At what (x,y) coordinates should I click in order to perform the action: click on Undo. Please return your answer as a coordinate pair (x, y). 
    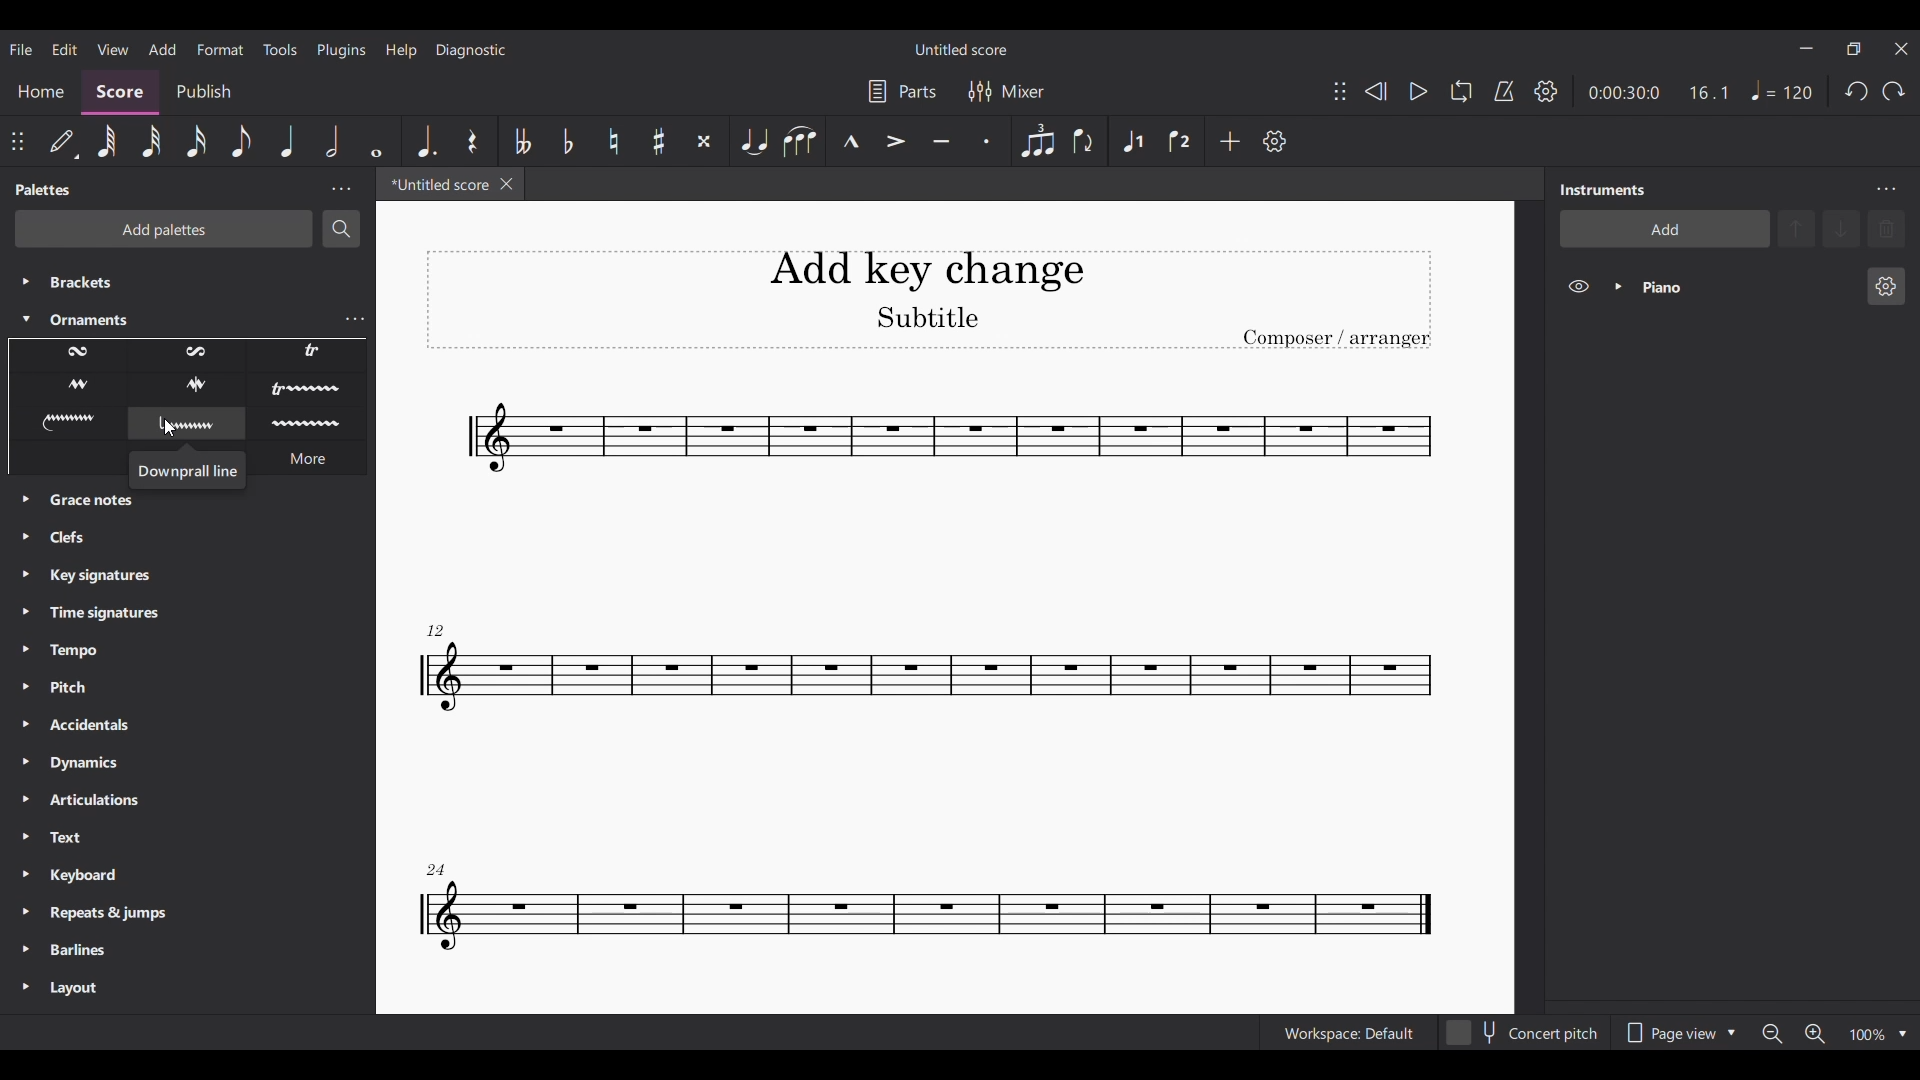
    Looking at the image, I should click on (1857, 92).